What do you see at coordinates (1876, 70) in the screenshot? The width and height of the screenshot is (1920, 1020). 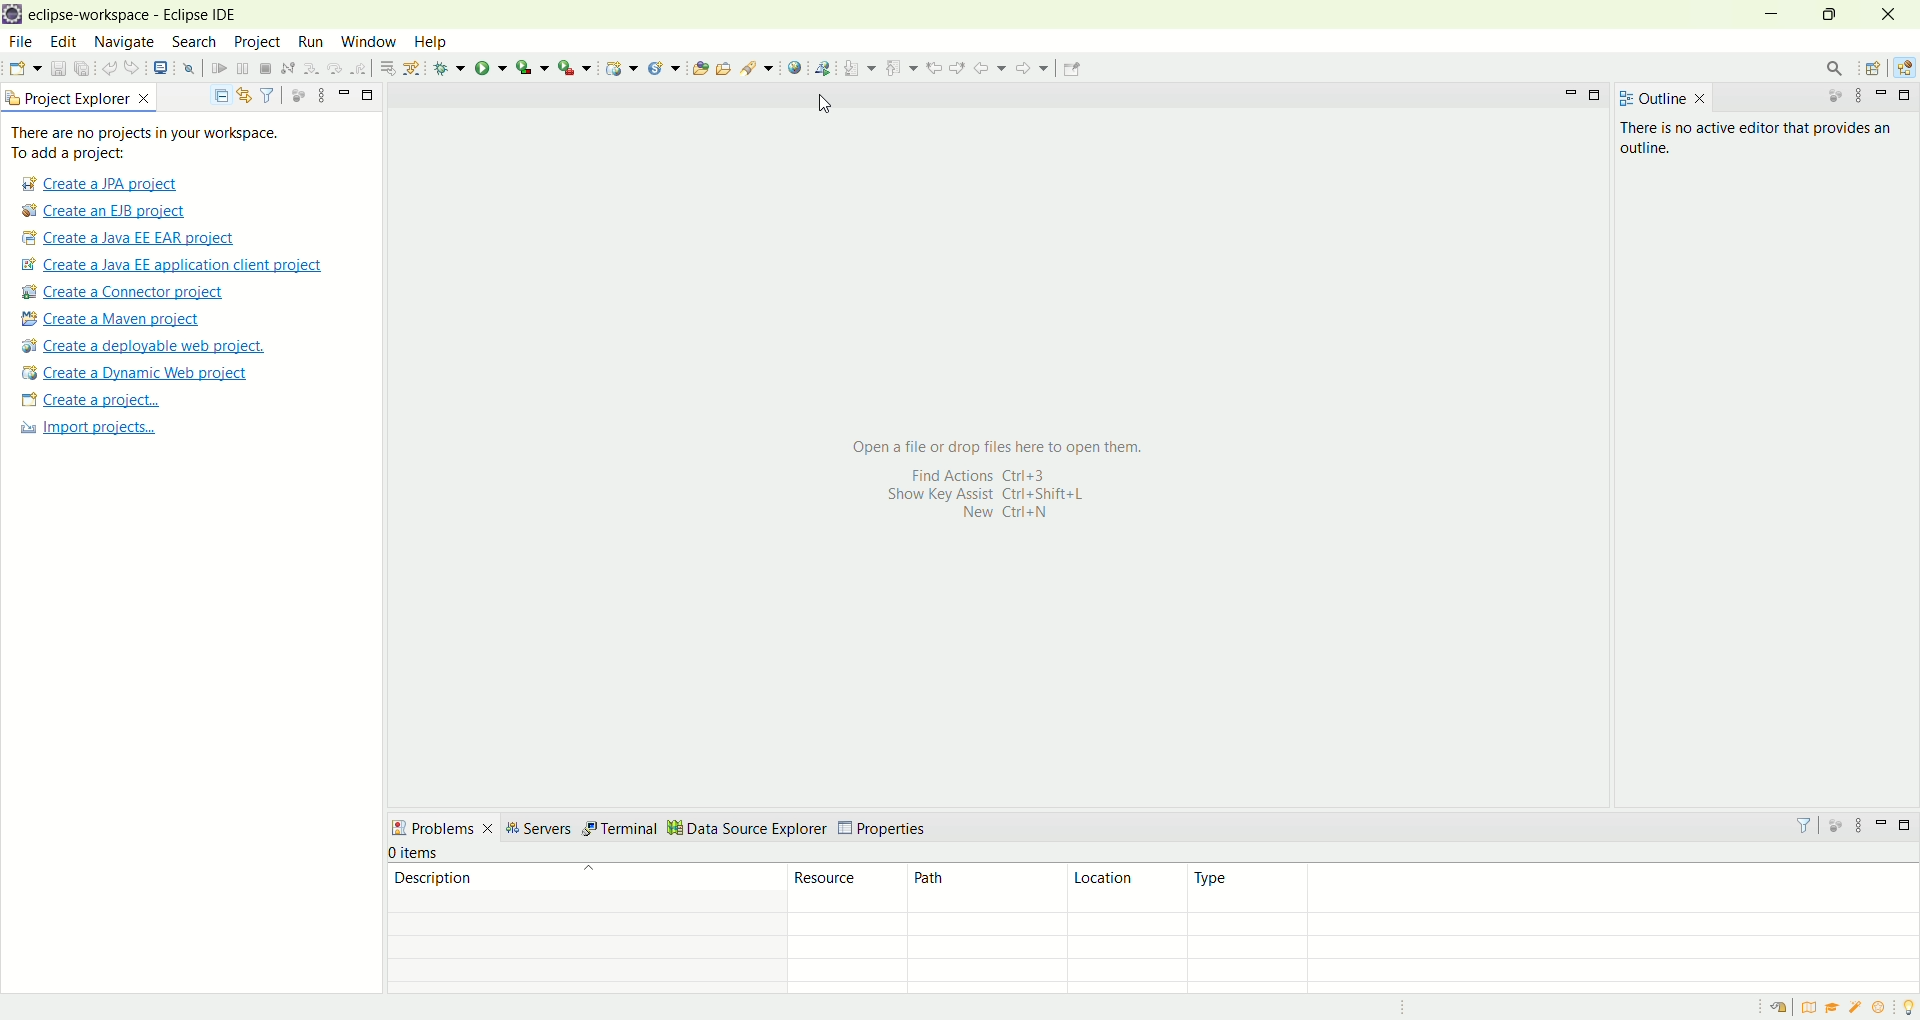 I see `open perspective` at bounding box center [1876, 70].